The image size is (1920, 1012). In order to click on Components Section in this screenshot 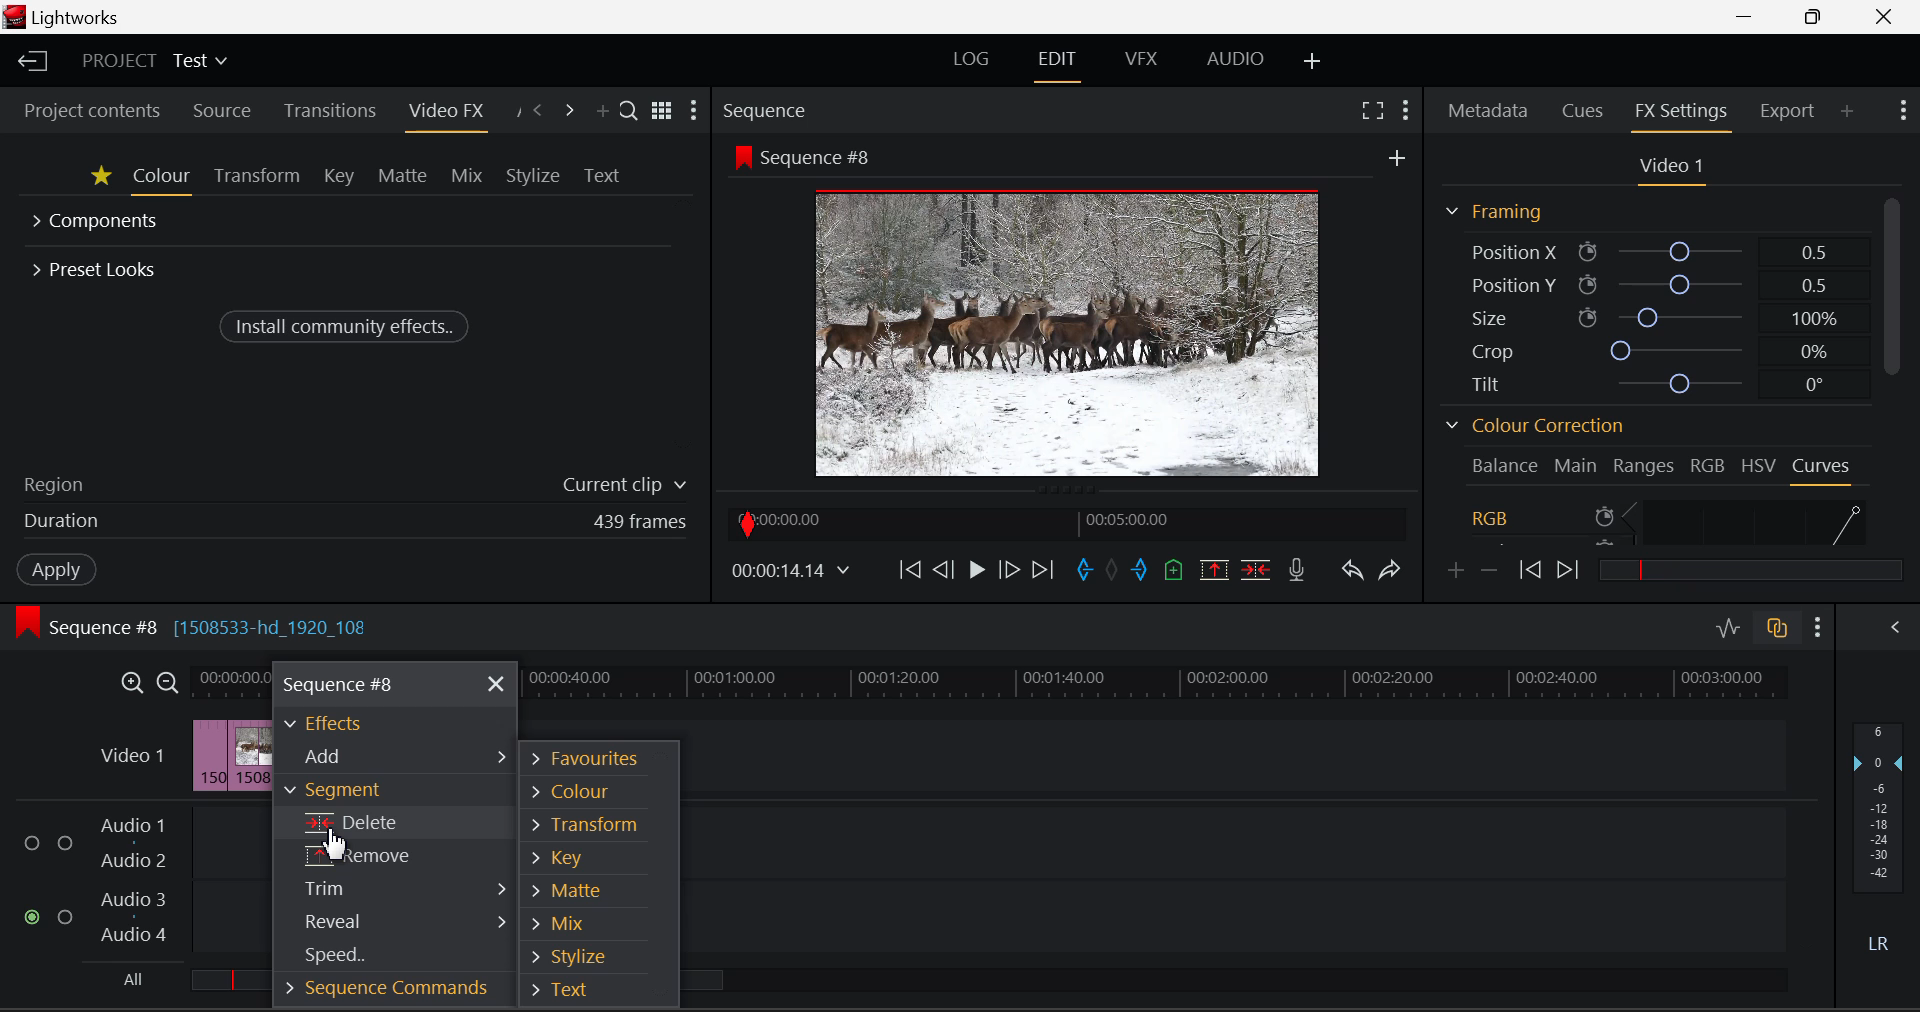, I will do `click(98, 223)`.